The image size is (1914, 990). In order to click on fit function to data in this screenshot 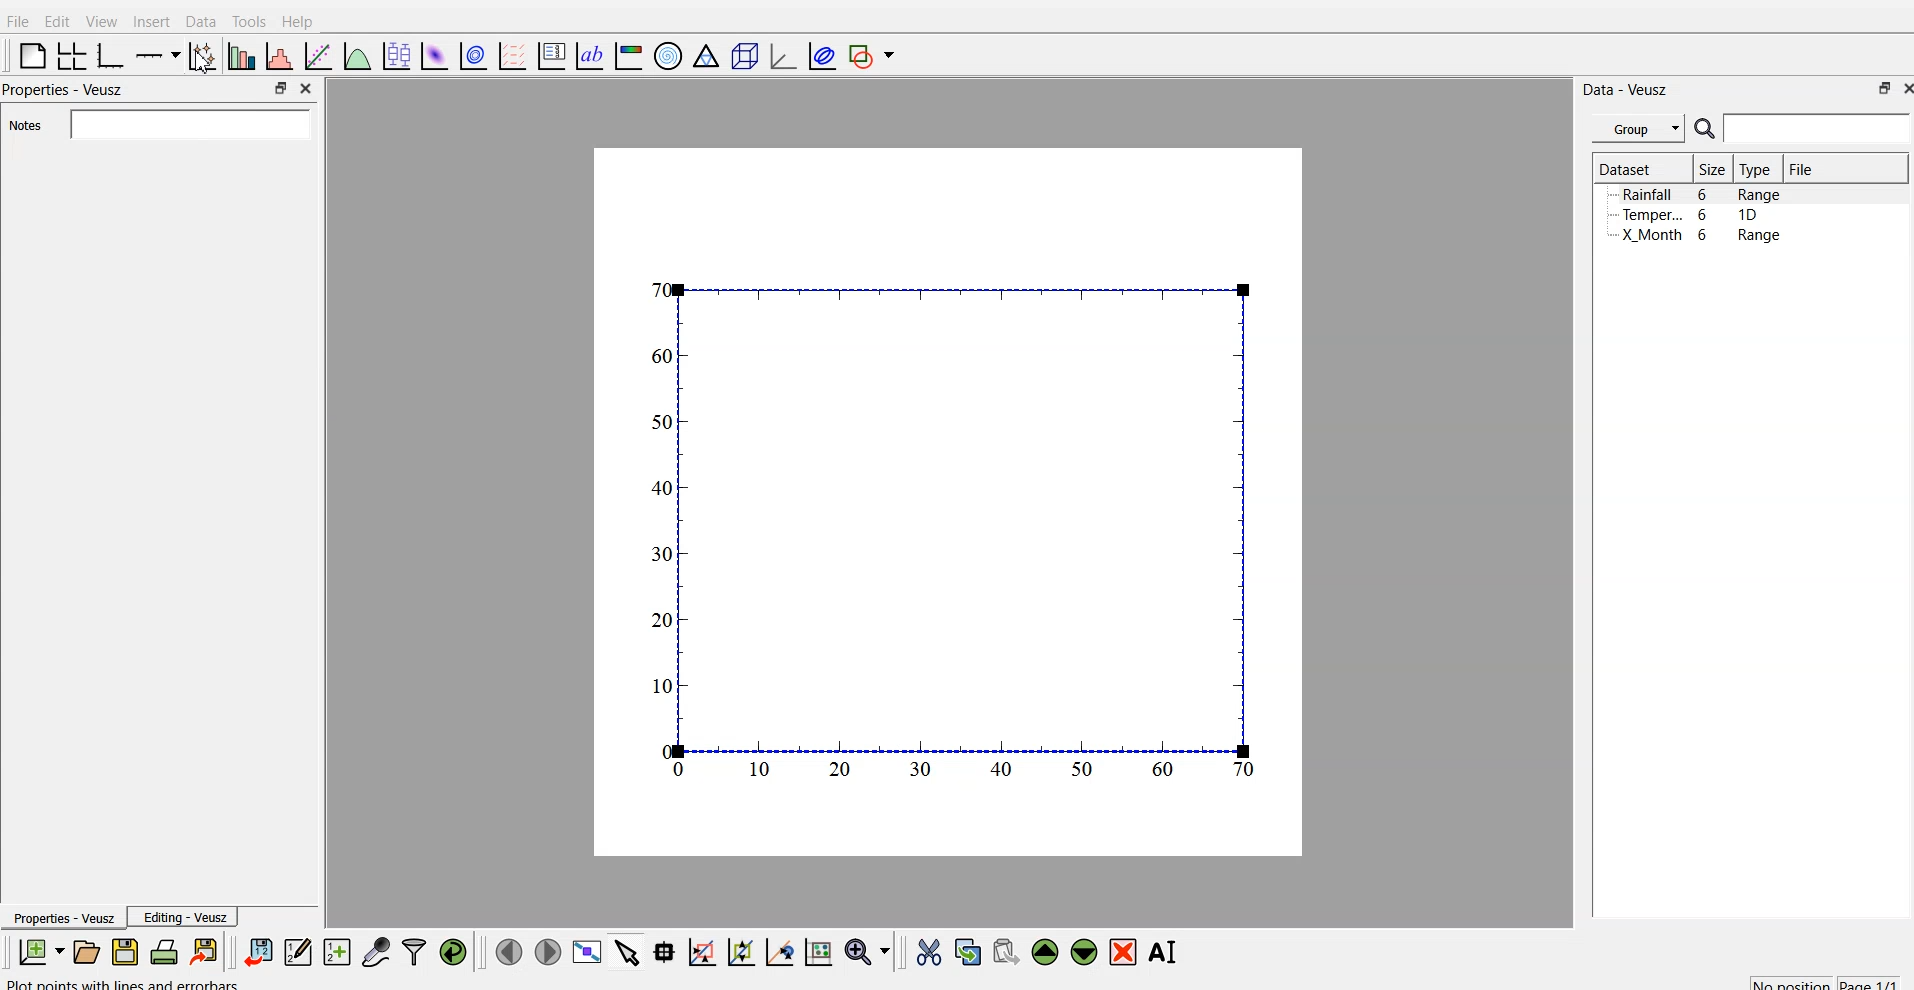, I will do `click(318, 57)`.